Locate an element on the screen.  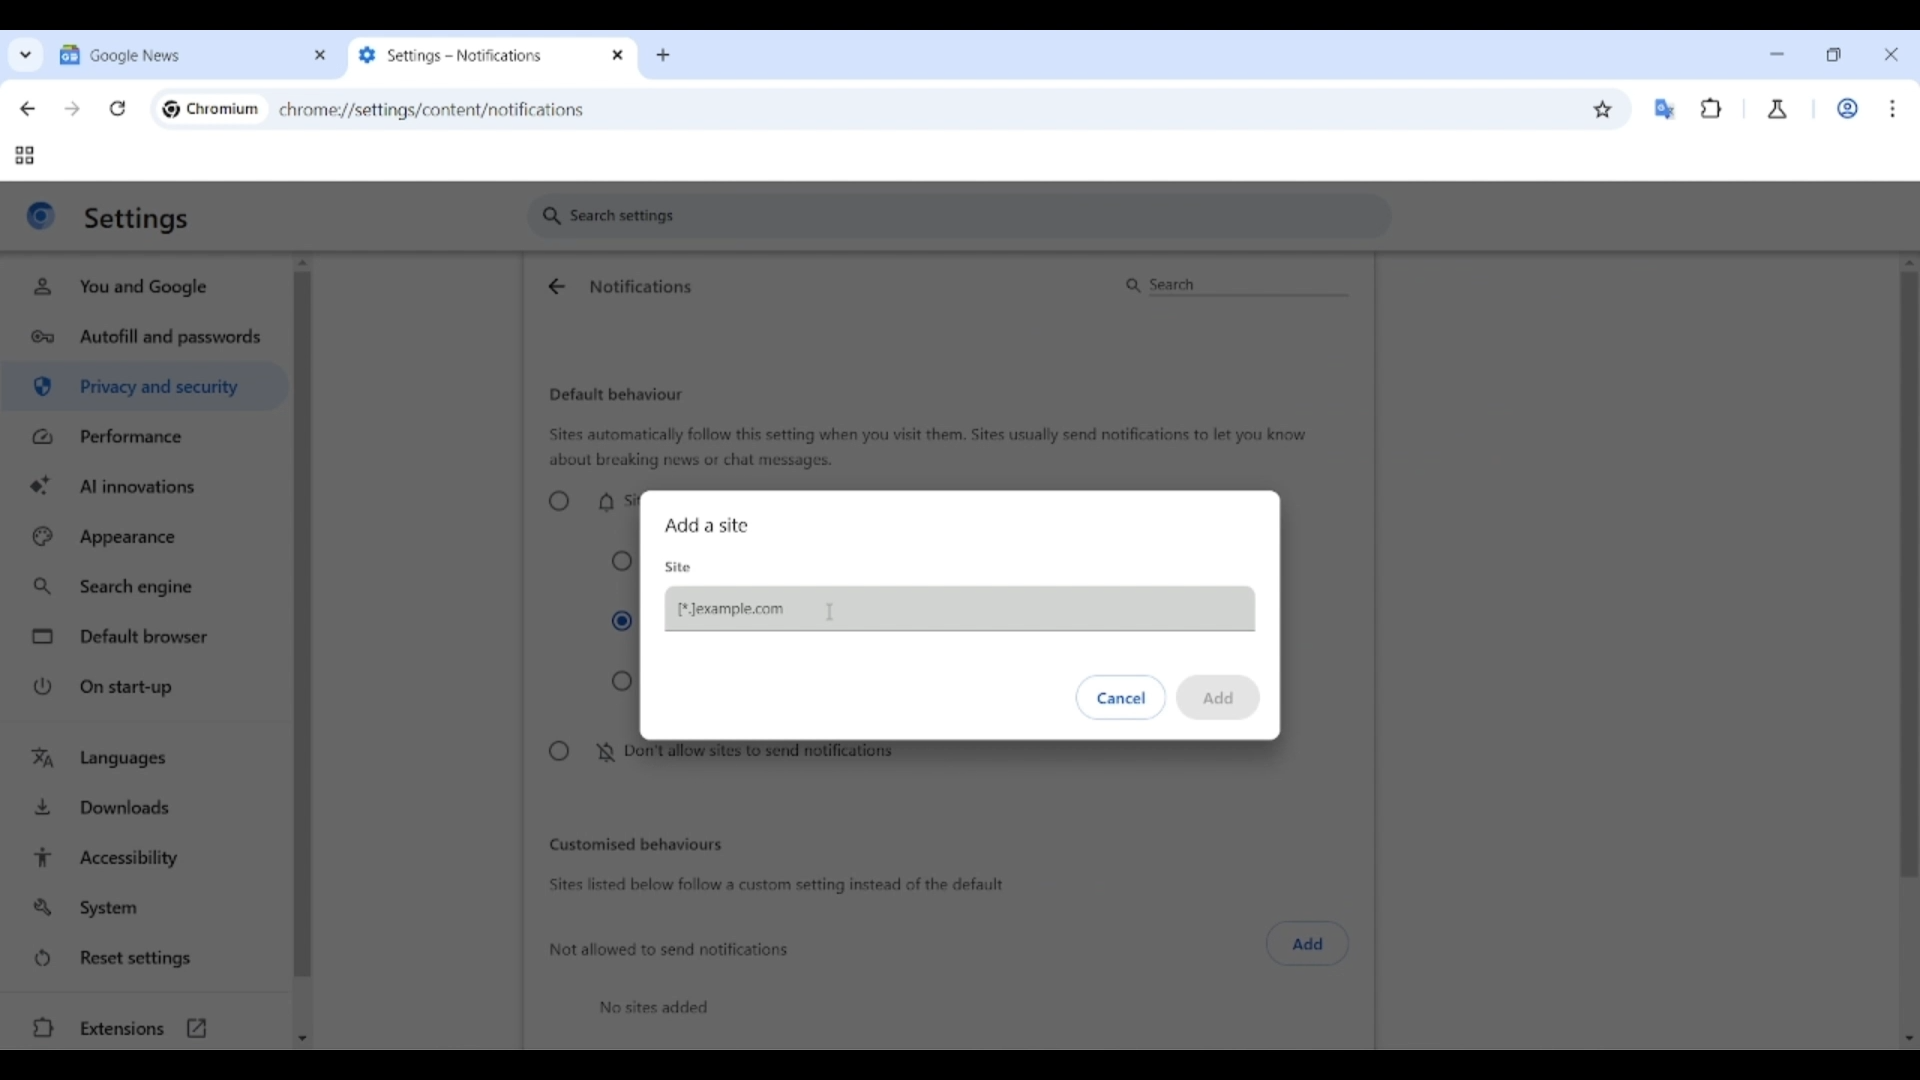
Minimize is located at coordinates (1777, 54).